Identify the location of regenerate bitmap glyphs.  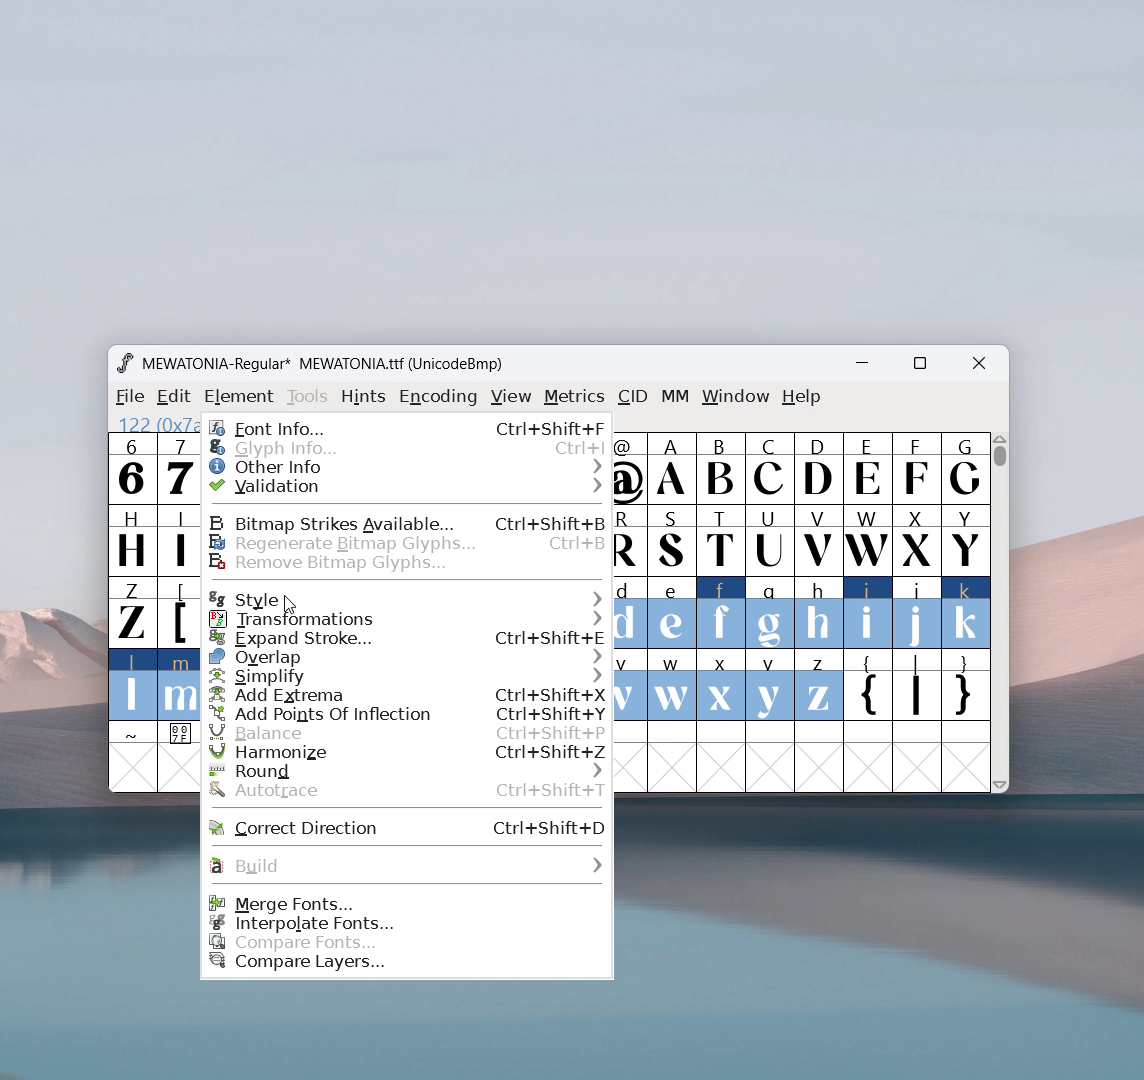
(407, 542).